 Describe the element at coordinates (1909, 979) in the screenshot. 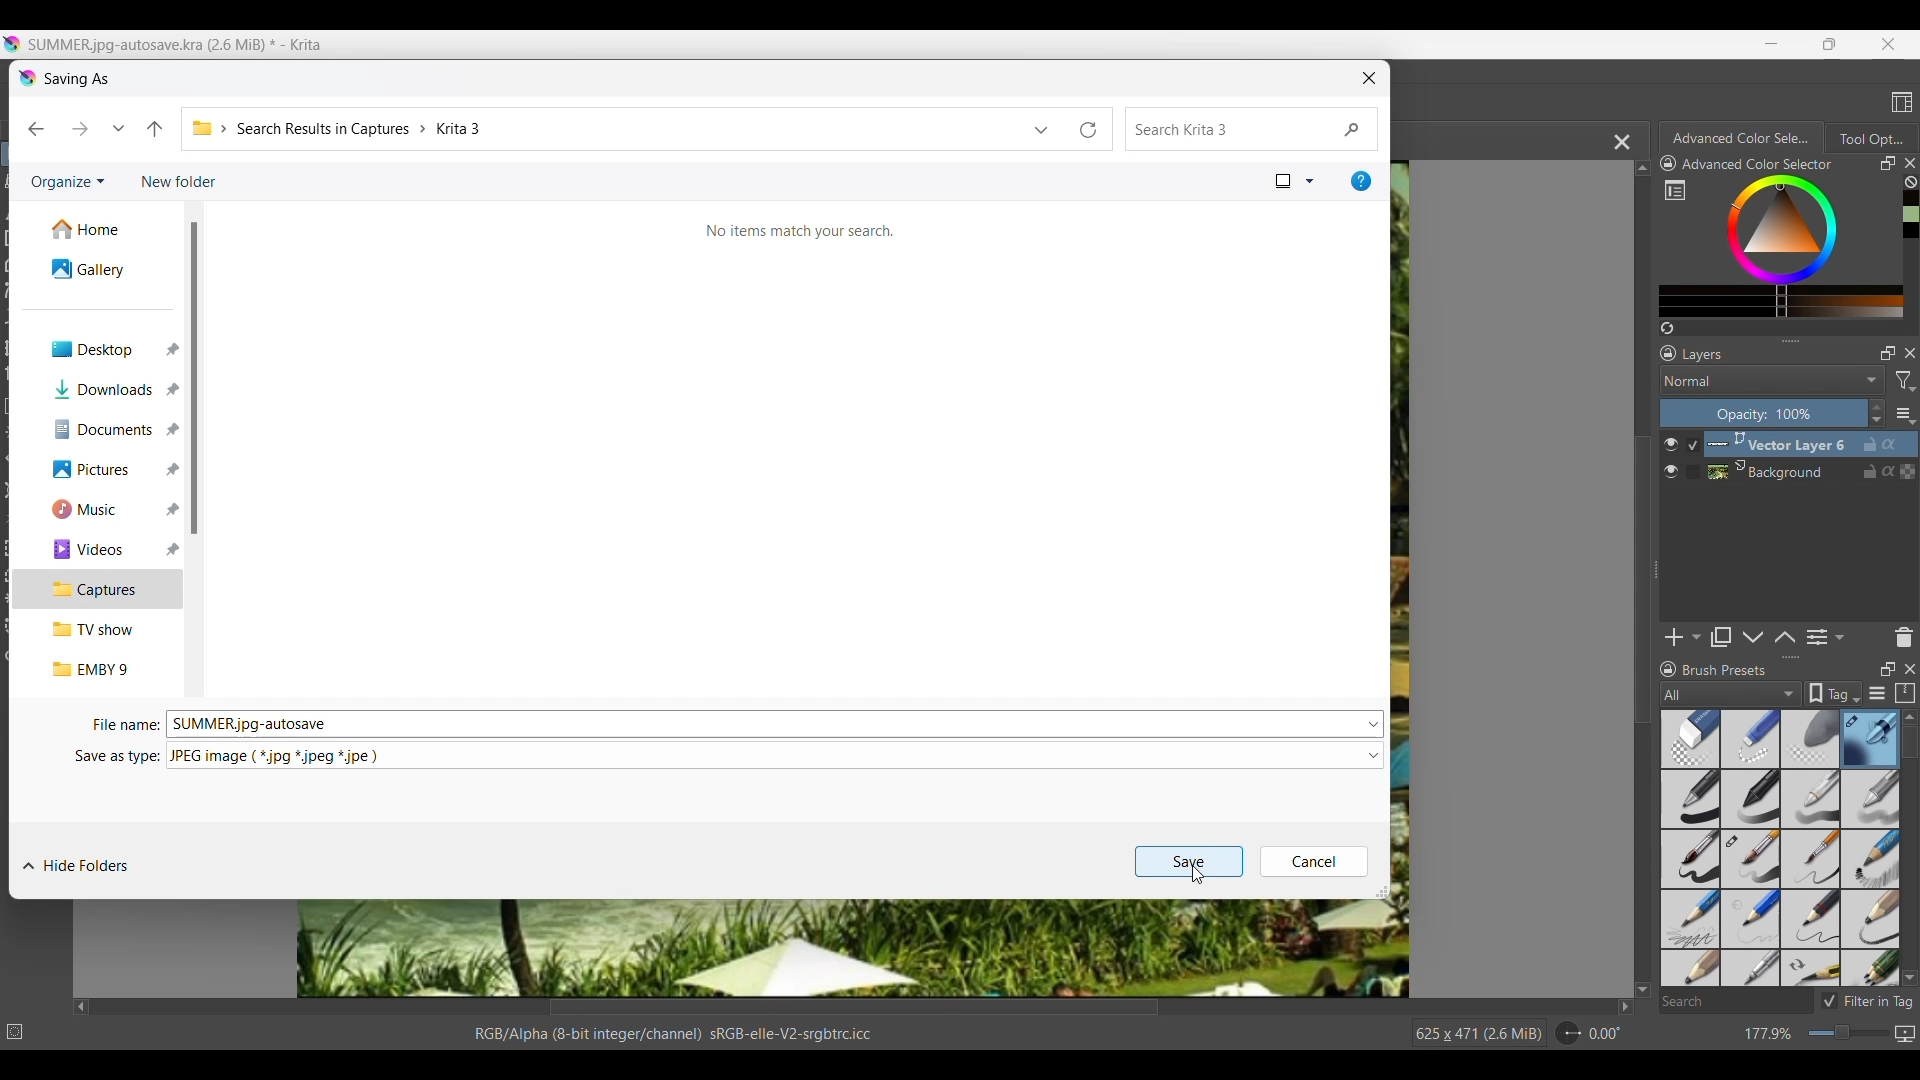

I see `Quick slide to bottom` at that location.